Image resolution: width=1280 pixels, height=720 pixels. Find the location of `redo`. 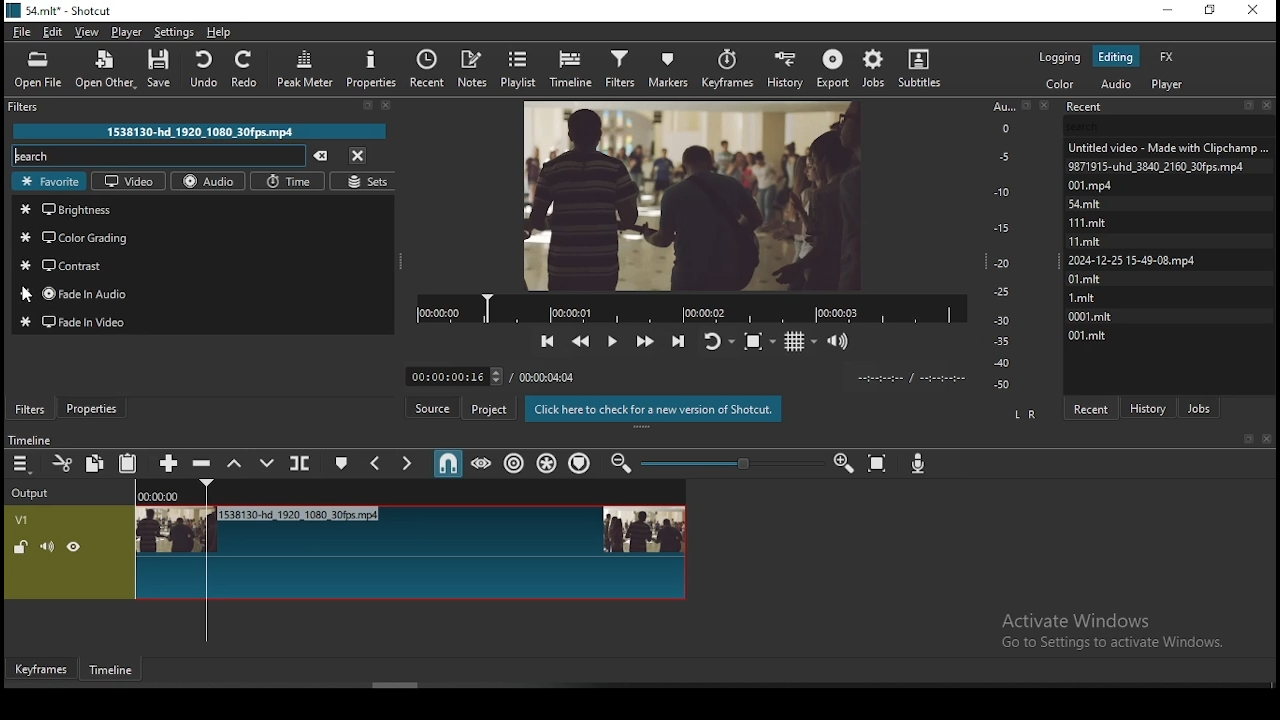

redo is located at coordinates (248, 69).